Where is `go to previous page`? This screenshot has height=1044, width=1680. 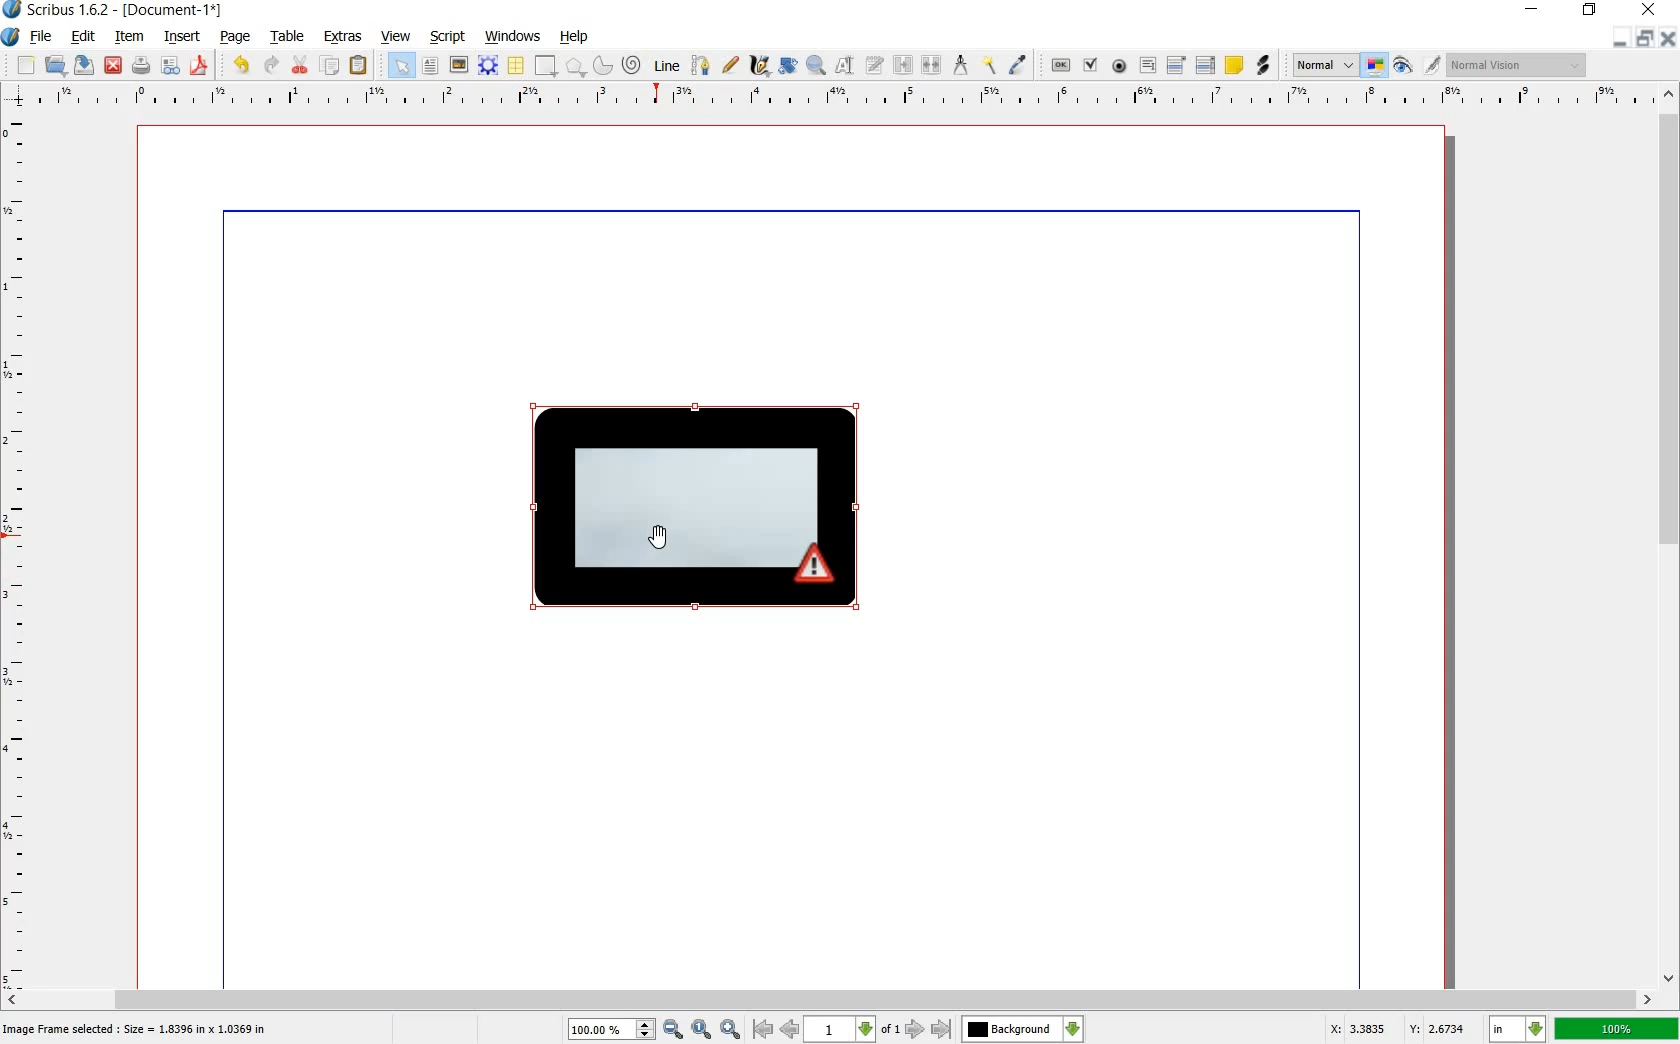 go to previous page is located at coordinates (789, 1028).